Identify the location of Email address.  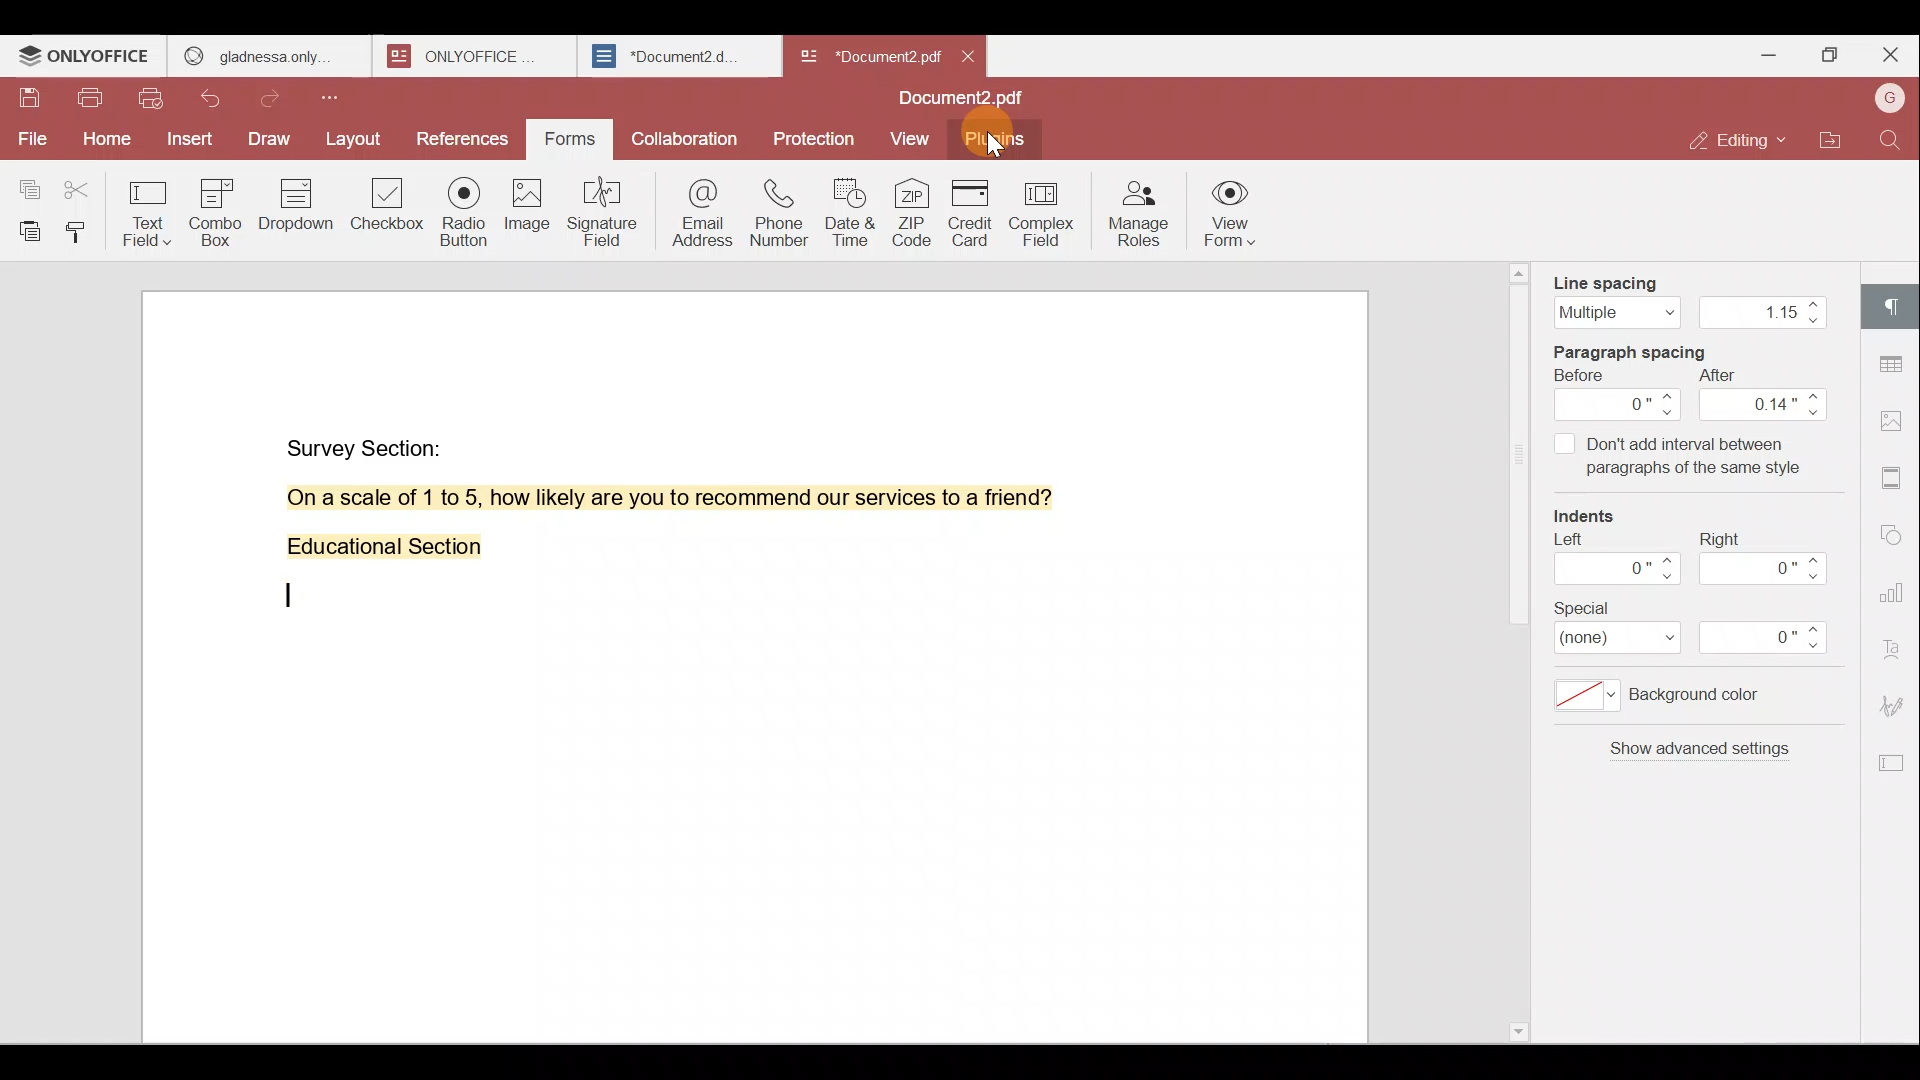
(694, 209).